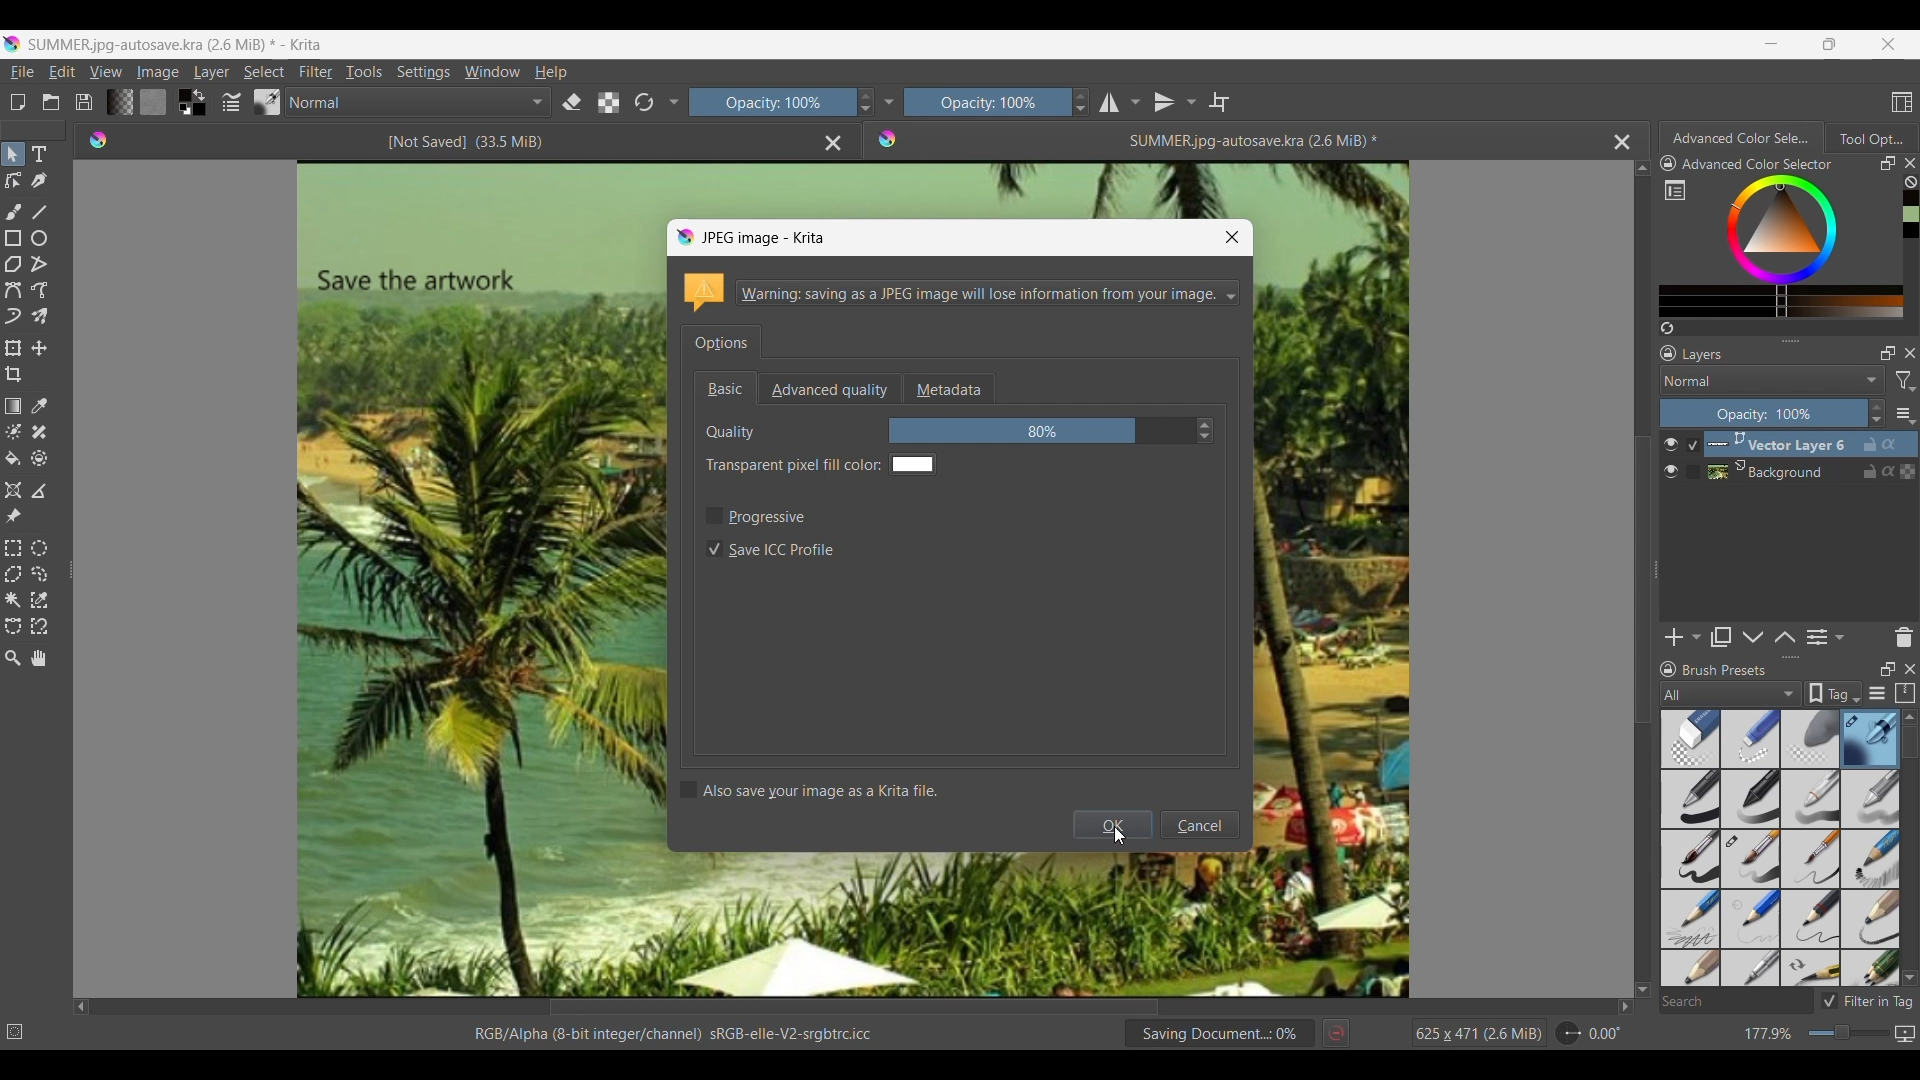  I want to click on Background layer, so click(1811, 471).